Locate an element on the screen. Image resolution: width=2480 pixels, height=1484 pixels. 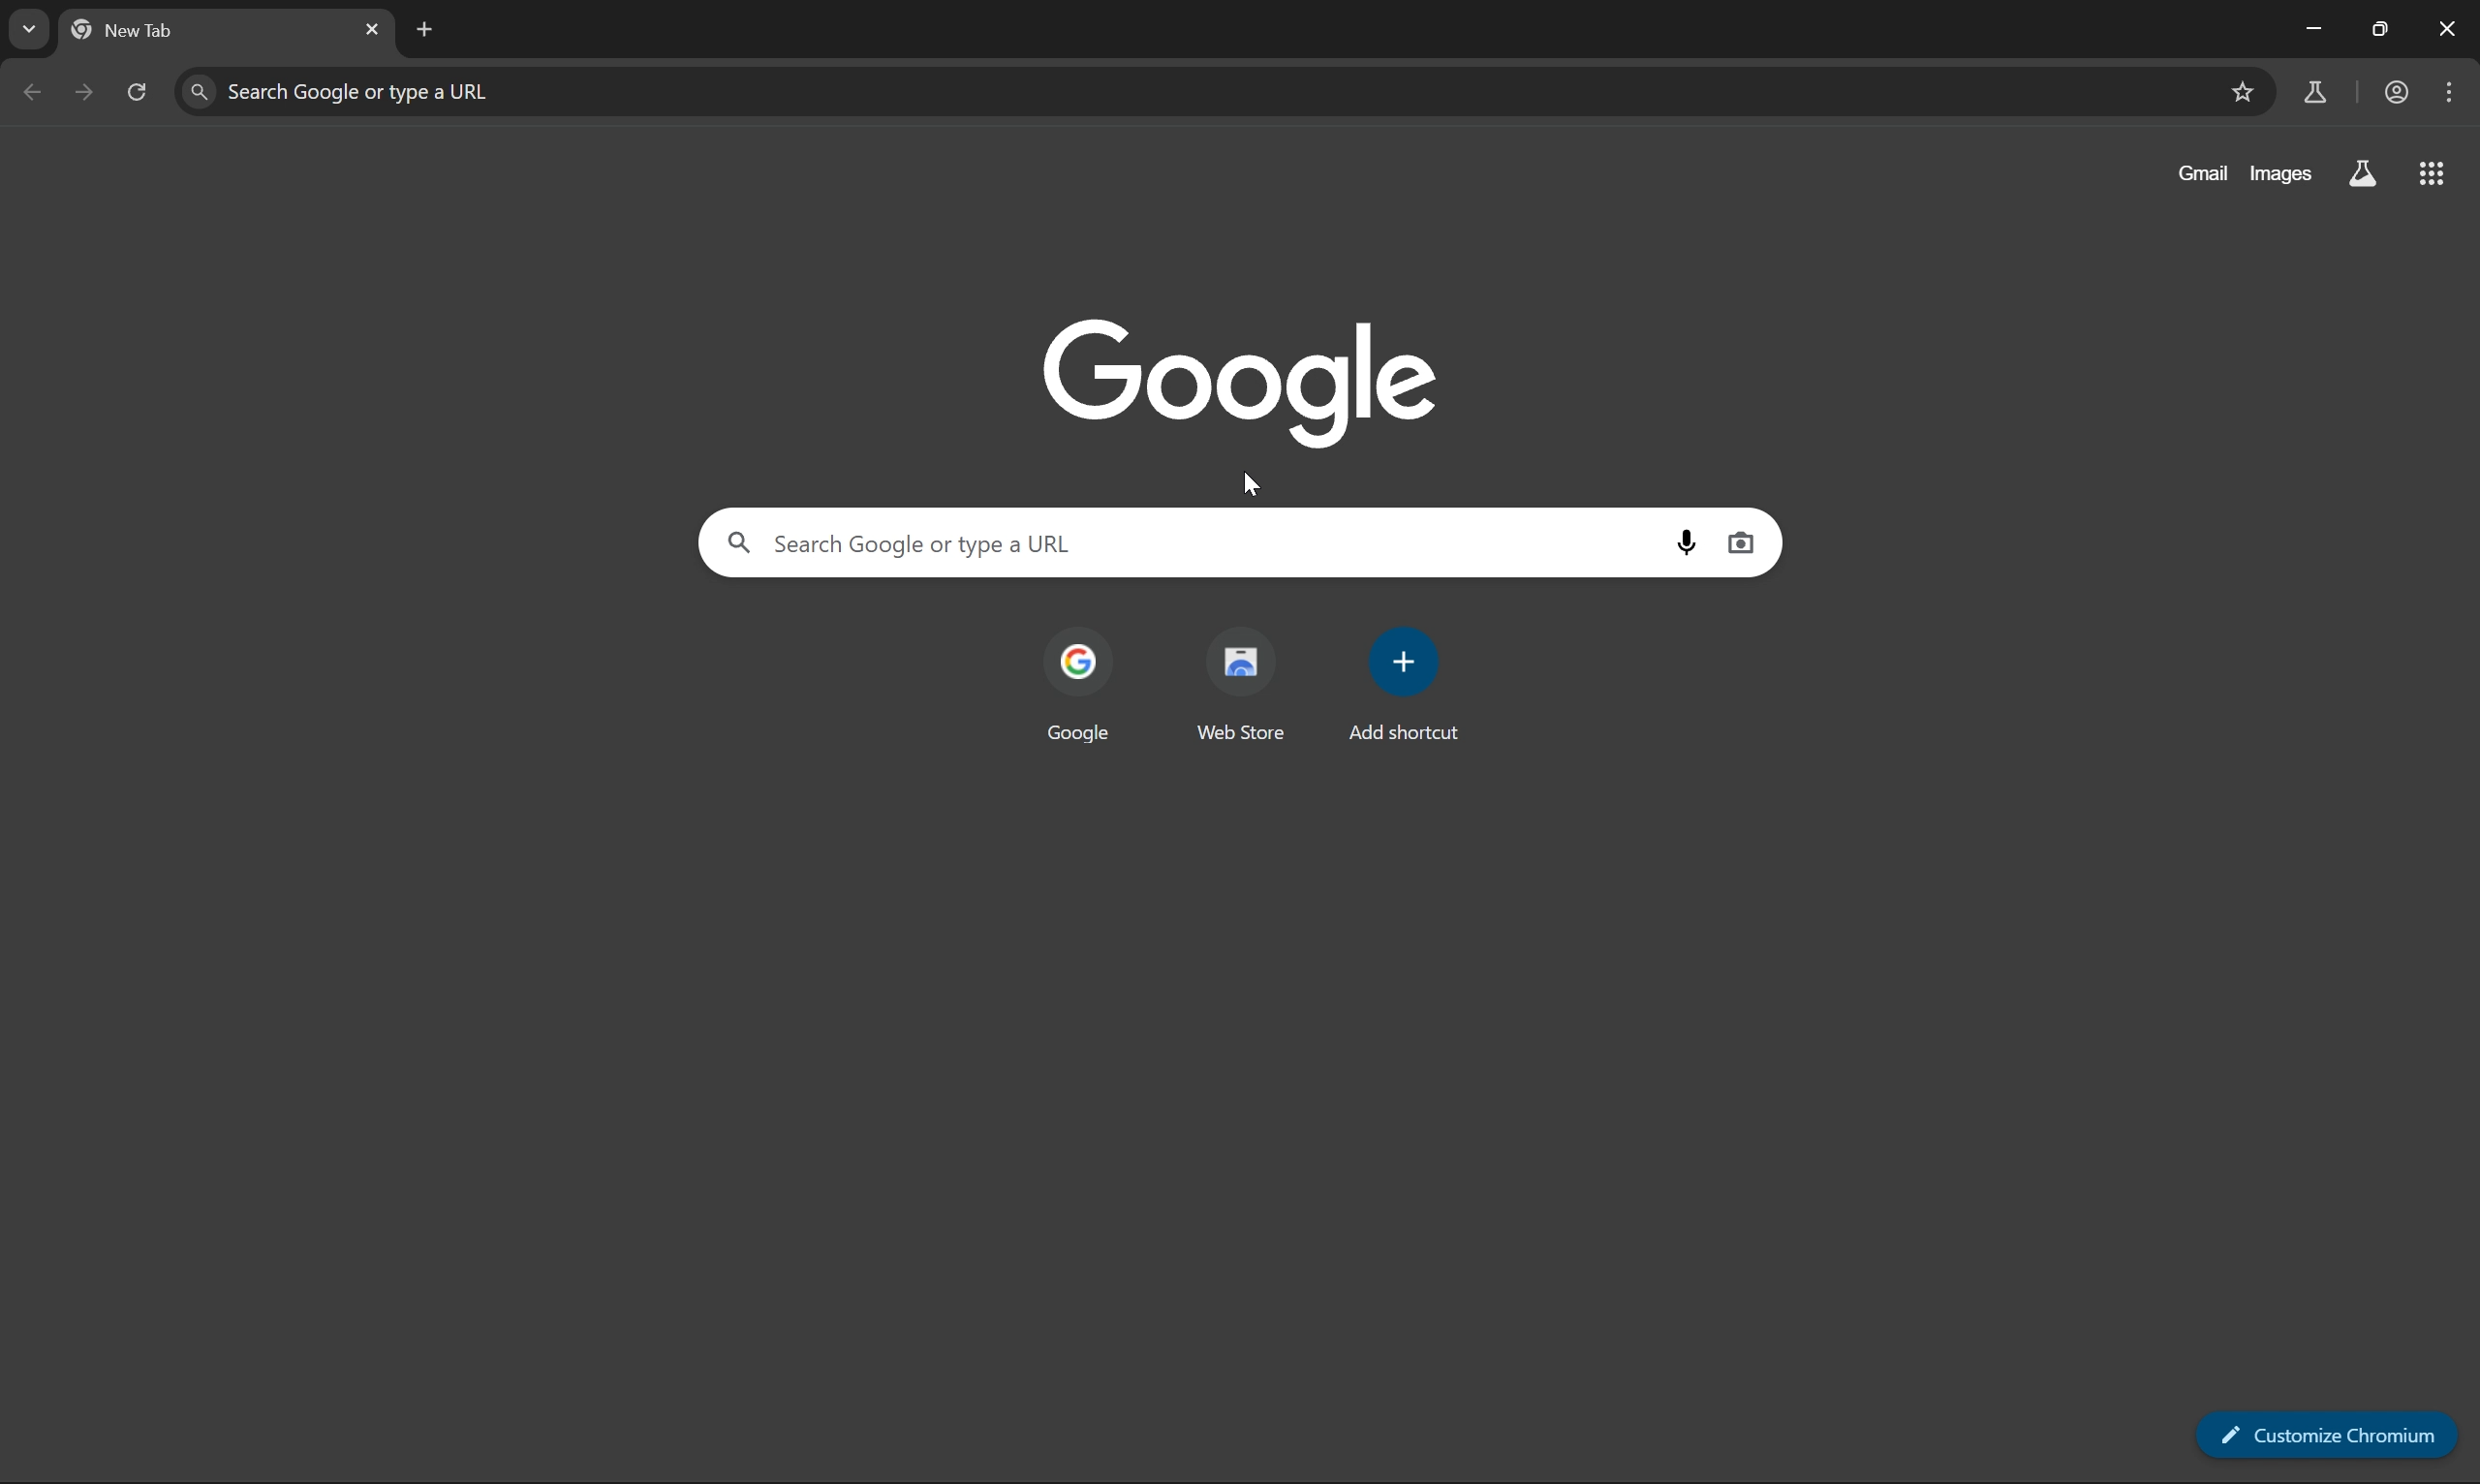
add shortcut is located at coordinates (1403, 686).